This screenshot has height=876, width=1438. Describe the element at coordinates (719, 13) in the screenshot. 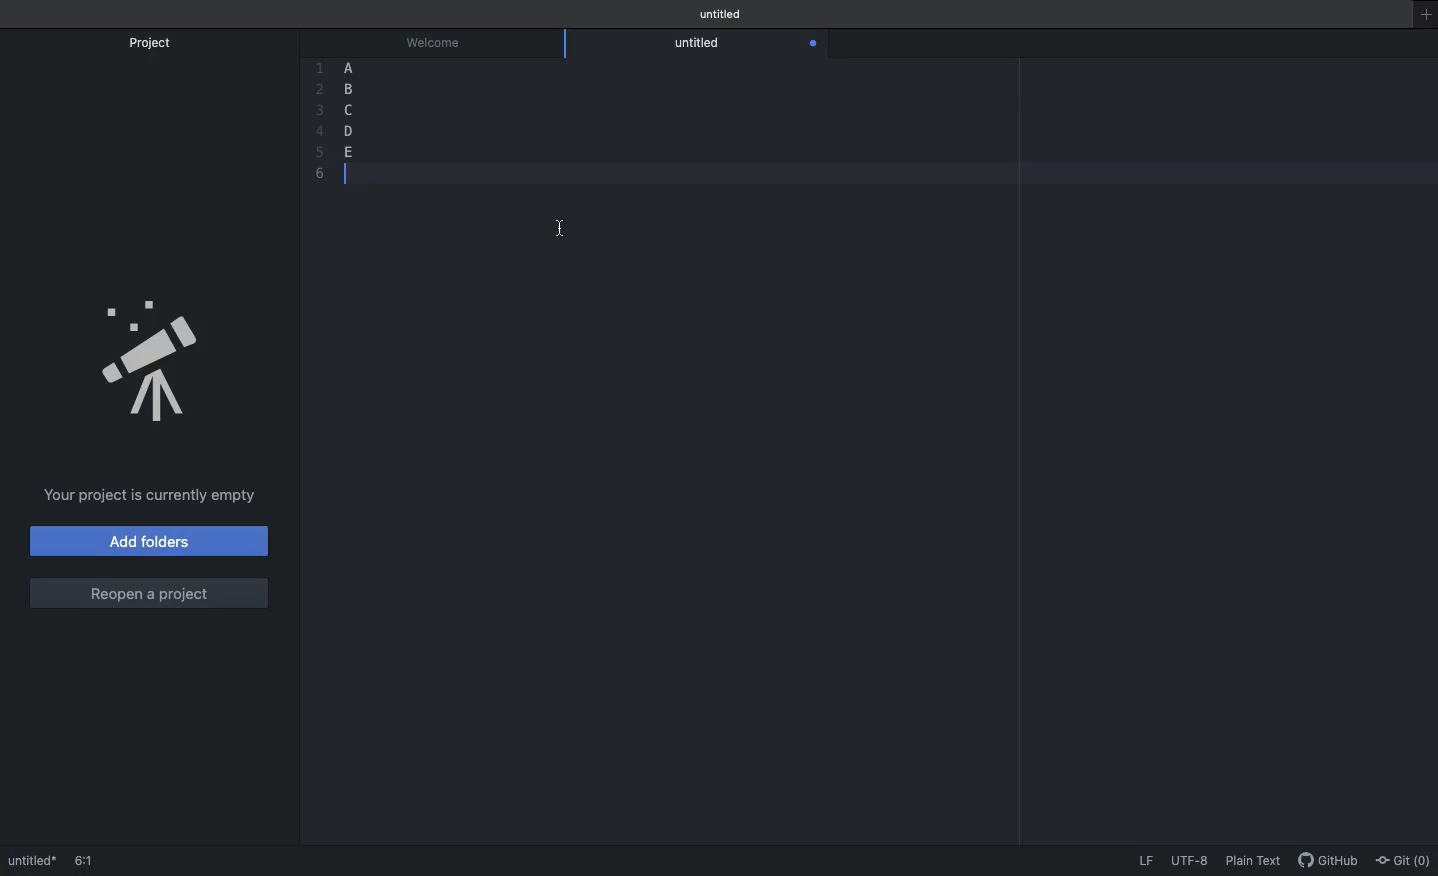

I see `untitled` at that location.